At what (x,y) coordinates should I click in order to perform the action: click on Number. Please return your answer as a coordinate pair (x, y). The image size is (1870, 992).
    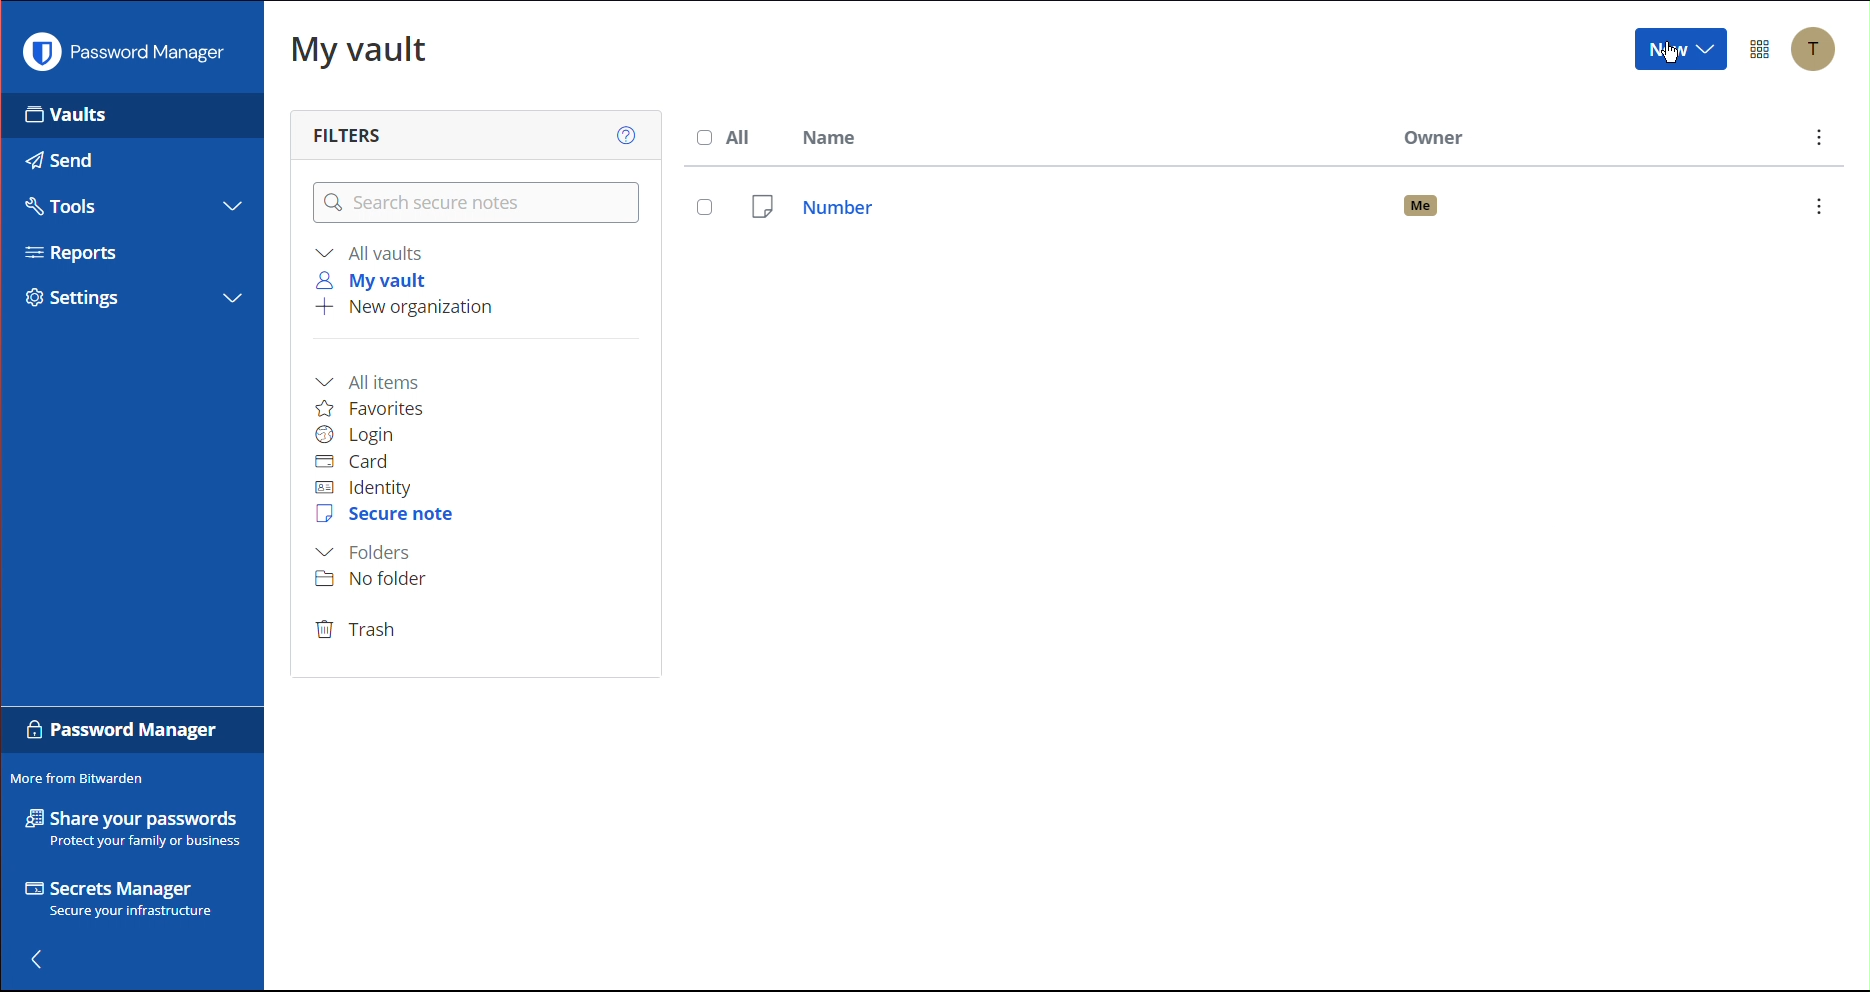
    Looking at the image, I should click on (1300, 206).